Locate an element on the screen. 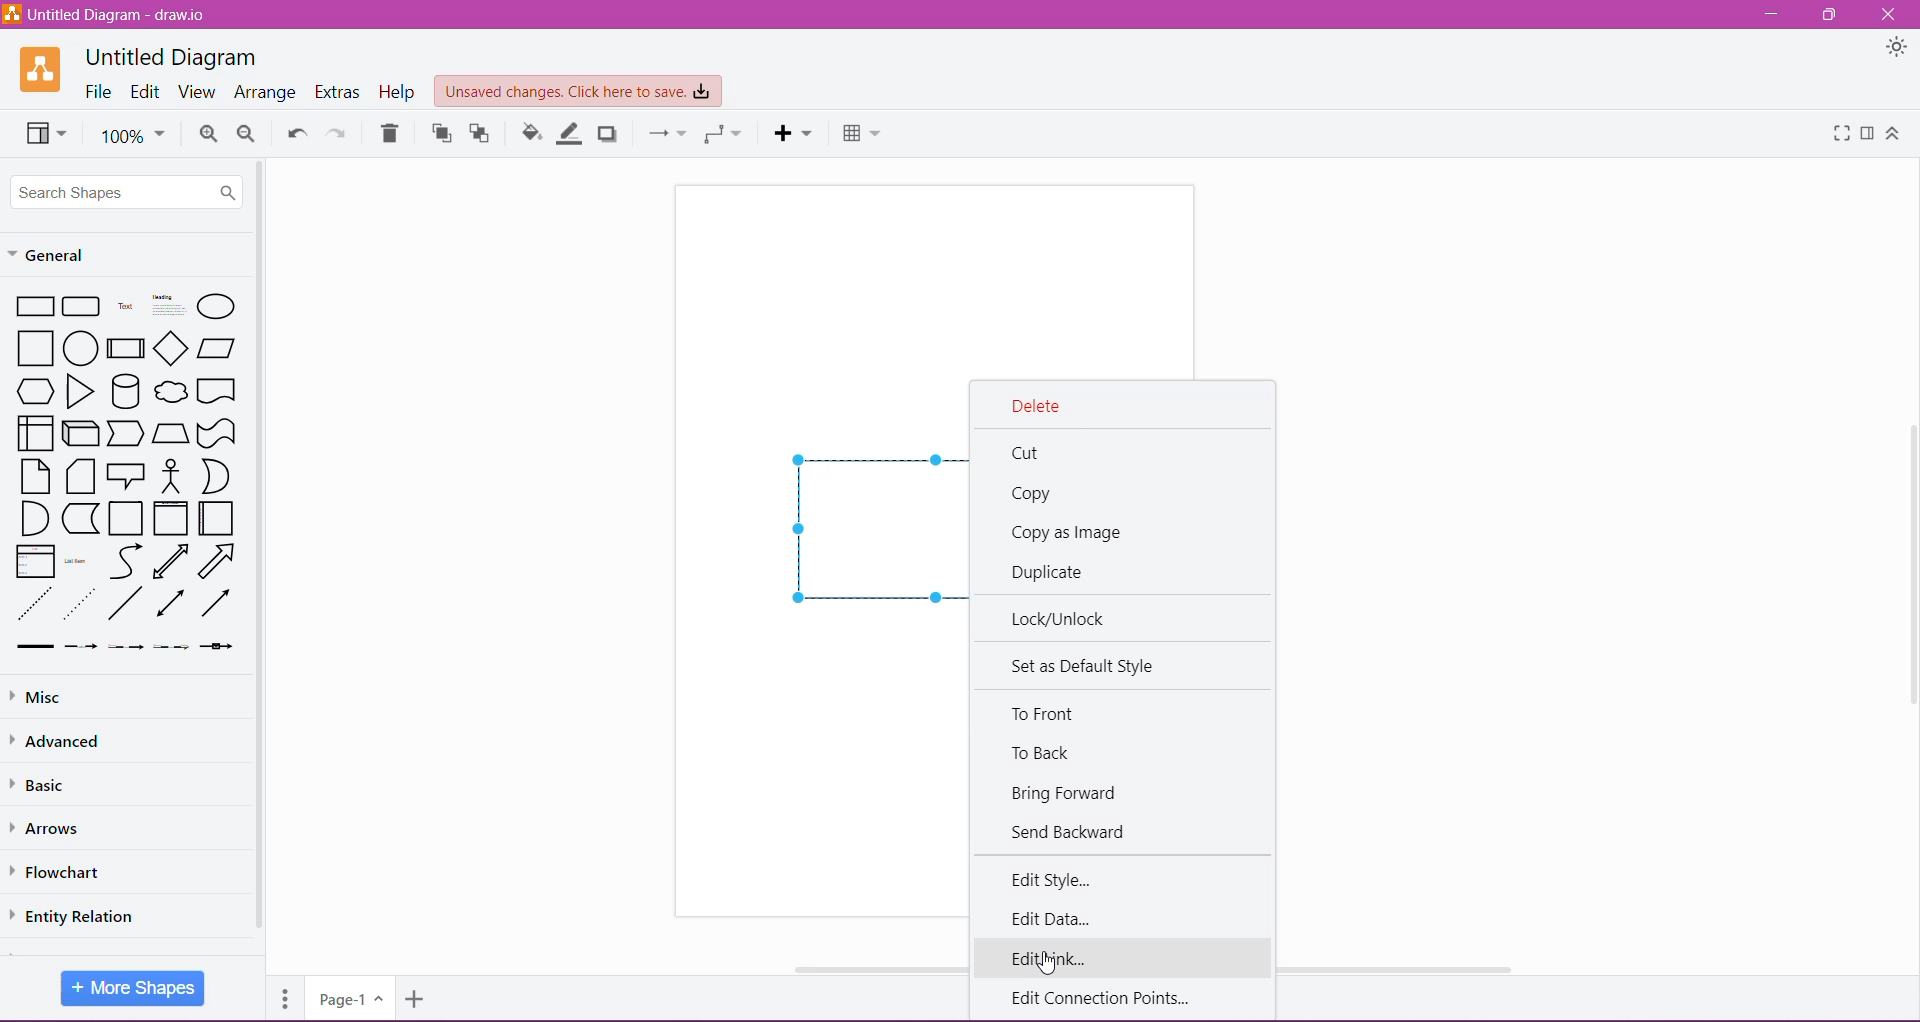  Pages is located at coordinates (286, 998).